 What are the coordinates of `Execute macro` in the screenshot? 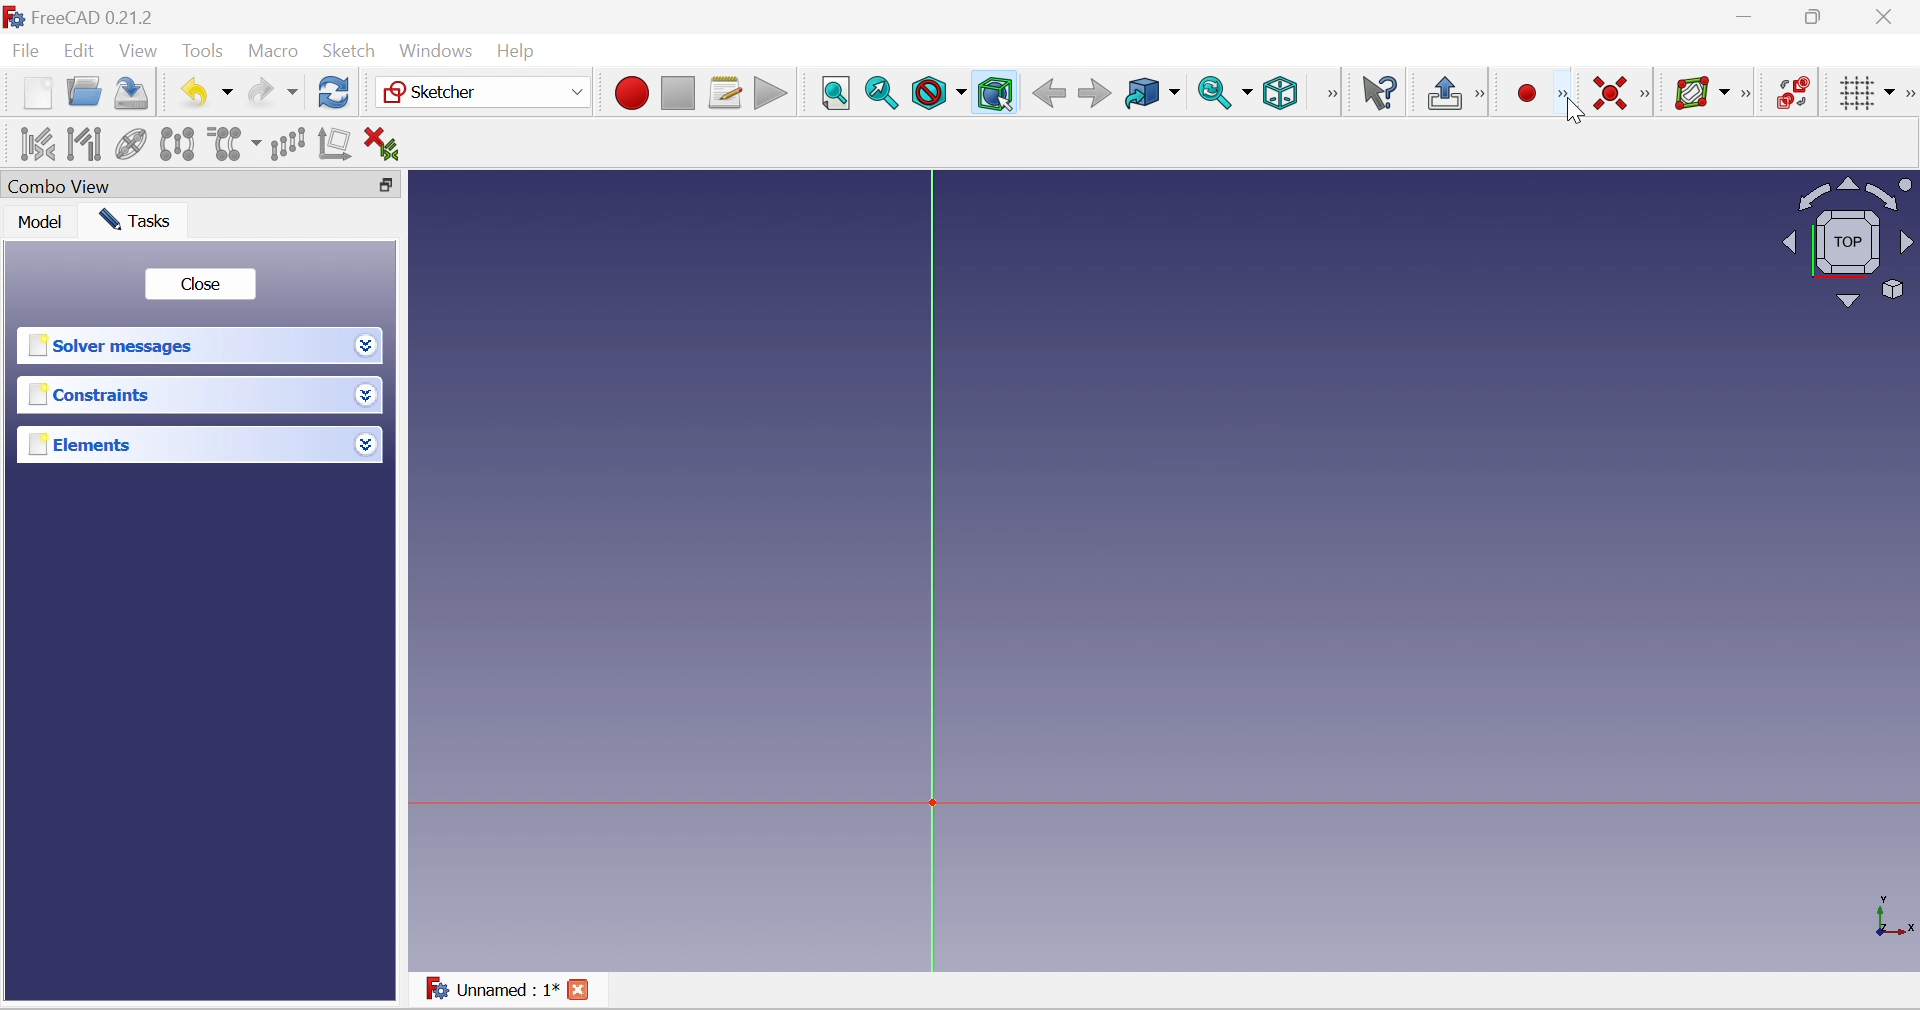 It's located at (768, 91).